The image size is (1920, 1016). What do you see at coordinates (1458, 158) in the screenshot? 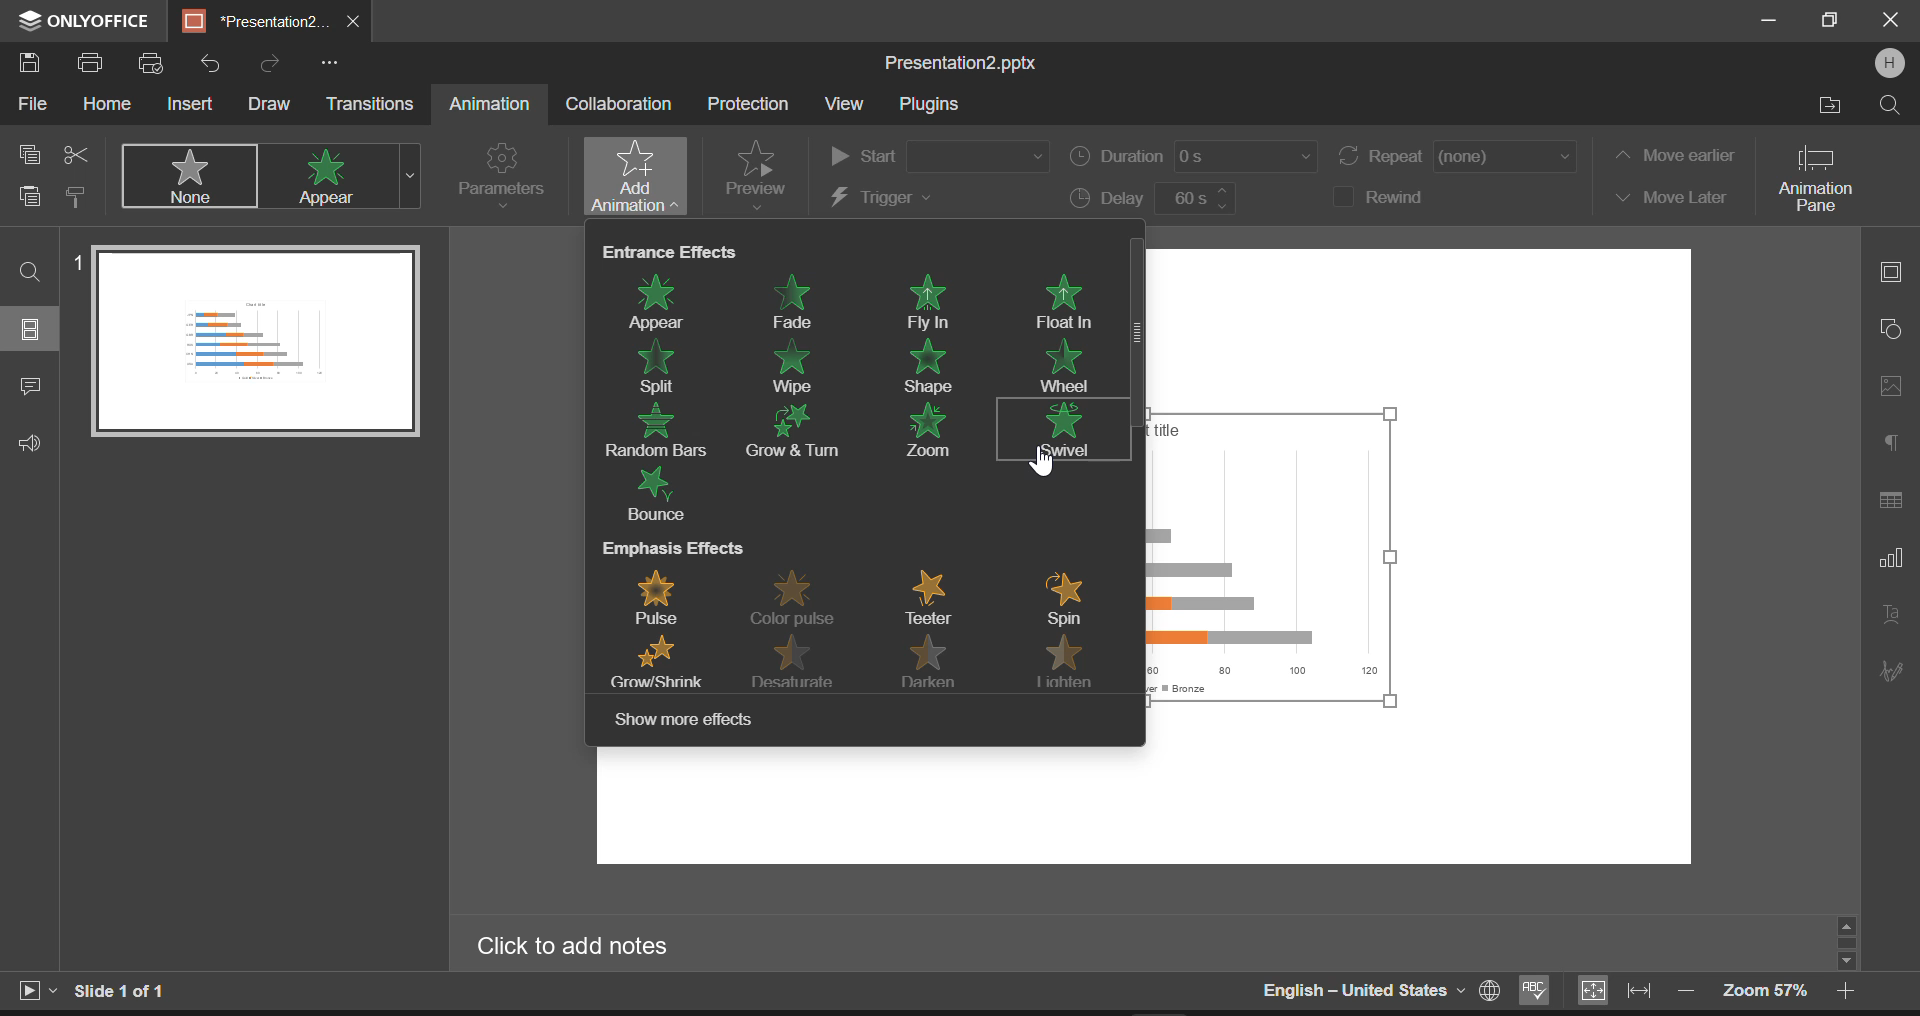
I see `Repeat` at bounding box center [1458, 158].